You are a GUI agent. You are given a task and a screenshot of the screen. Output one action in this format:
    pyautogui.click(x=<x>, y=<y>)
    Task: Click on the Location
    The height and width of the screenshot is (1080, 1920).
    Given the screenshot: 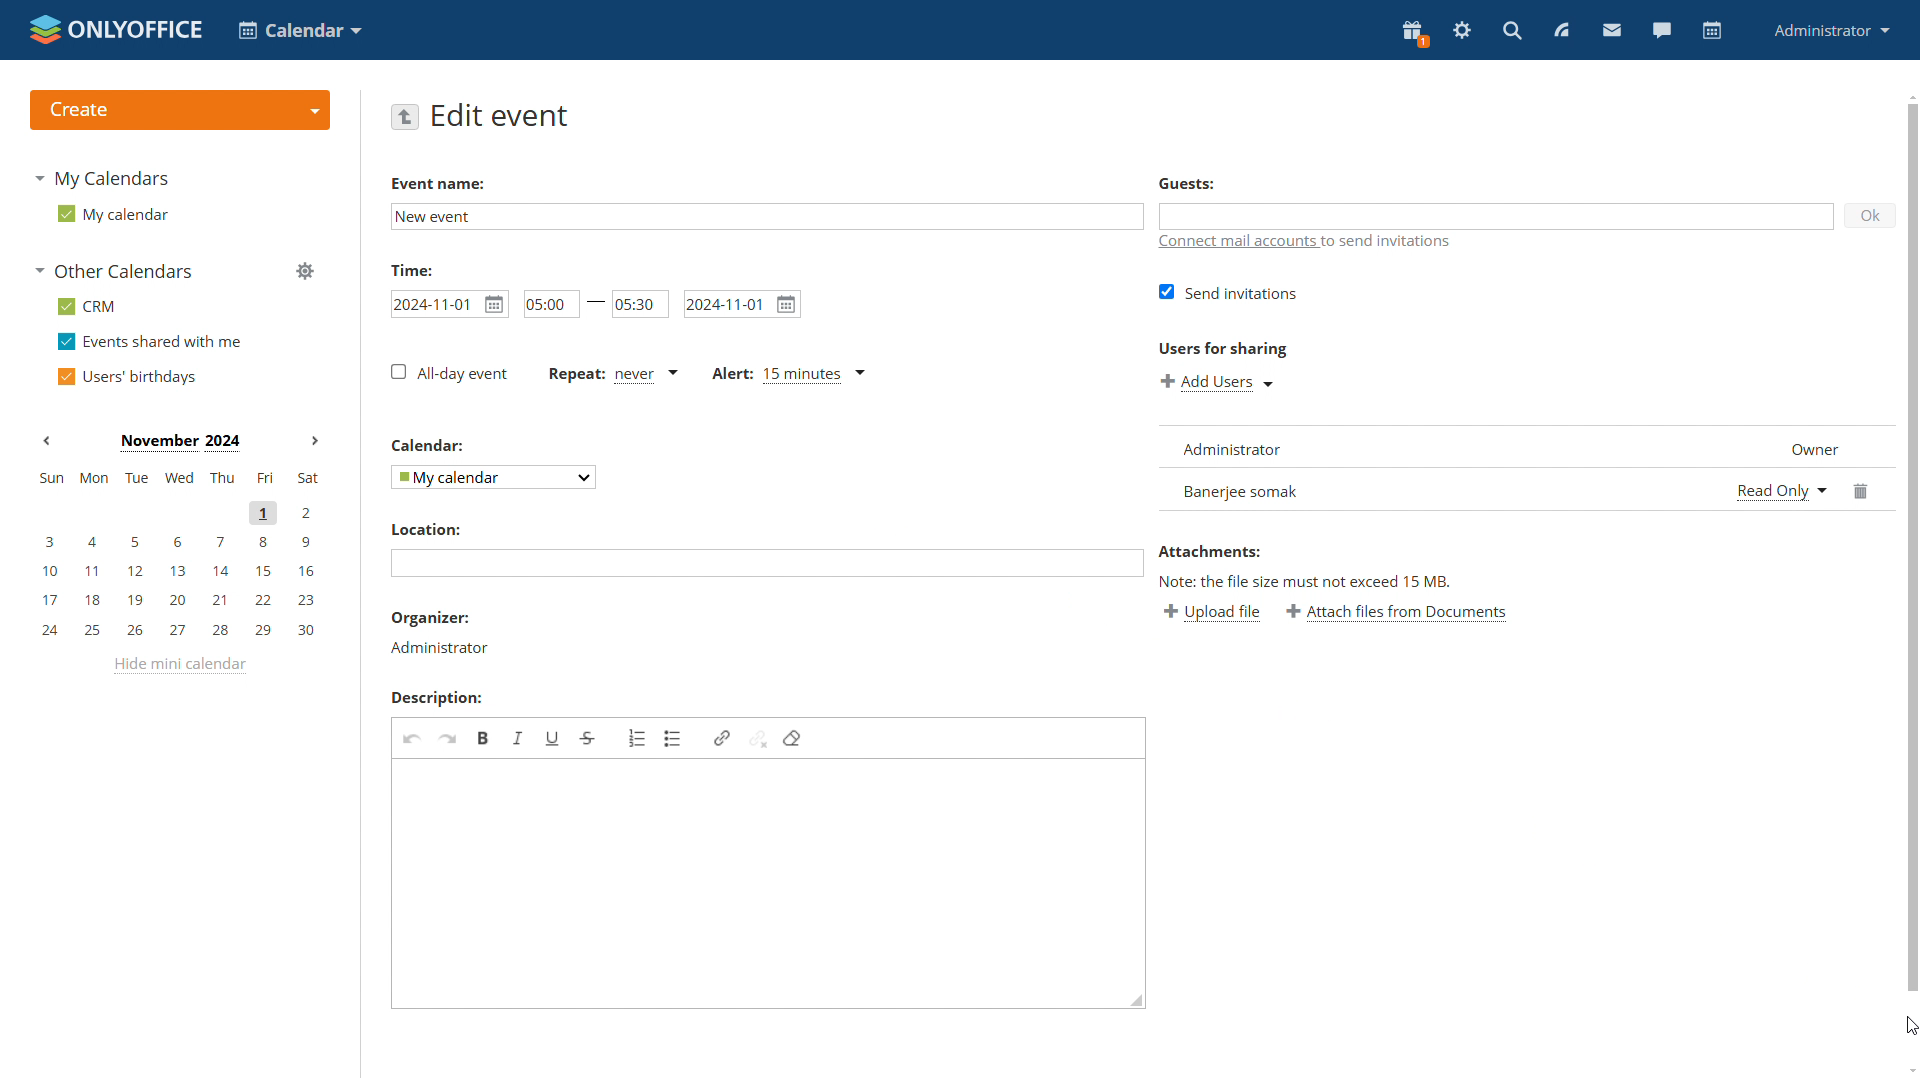 What is the action you would take?
    pyautogui.click(x=425, y=530)
    